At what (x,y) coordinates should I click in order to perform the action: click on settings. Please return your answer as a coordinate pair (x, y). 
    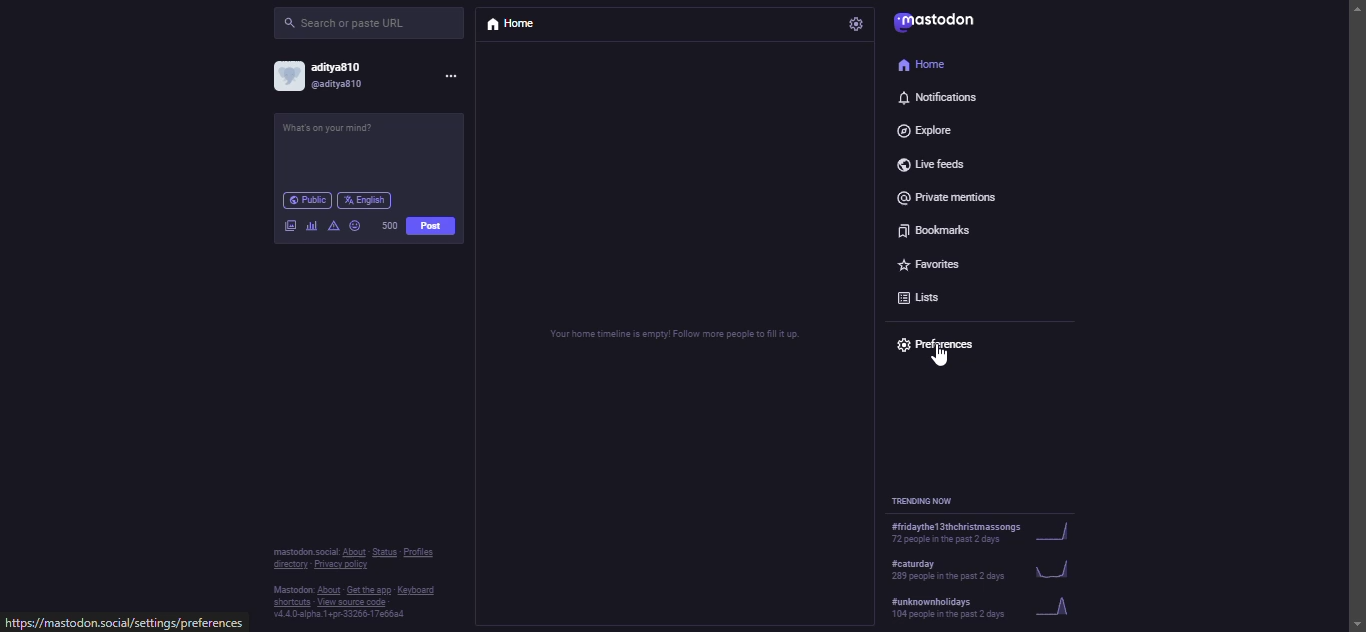
    Looking at the image, I should click on (855, 23).